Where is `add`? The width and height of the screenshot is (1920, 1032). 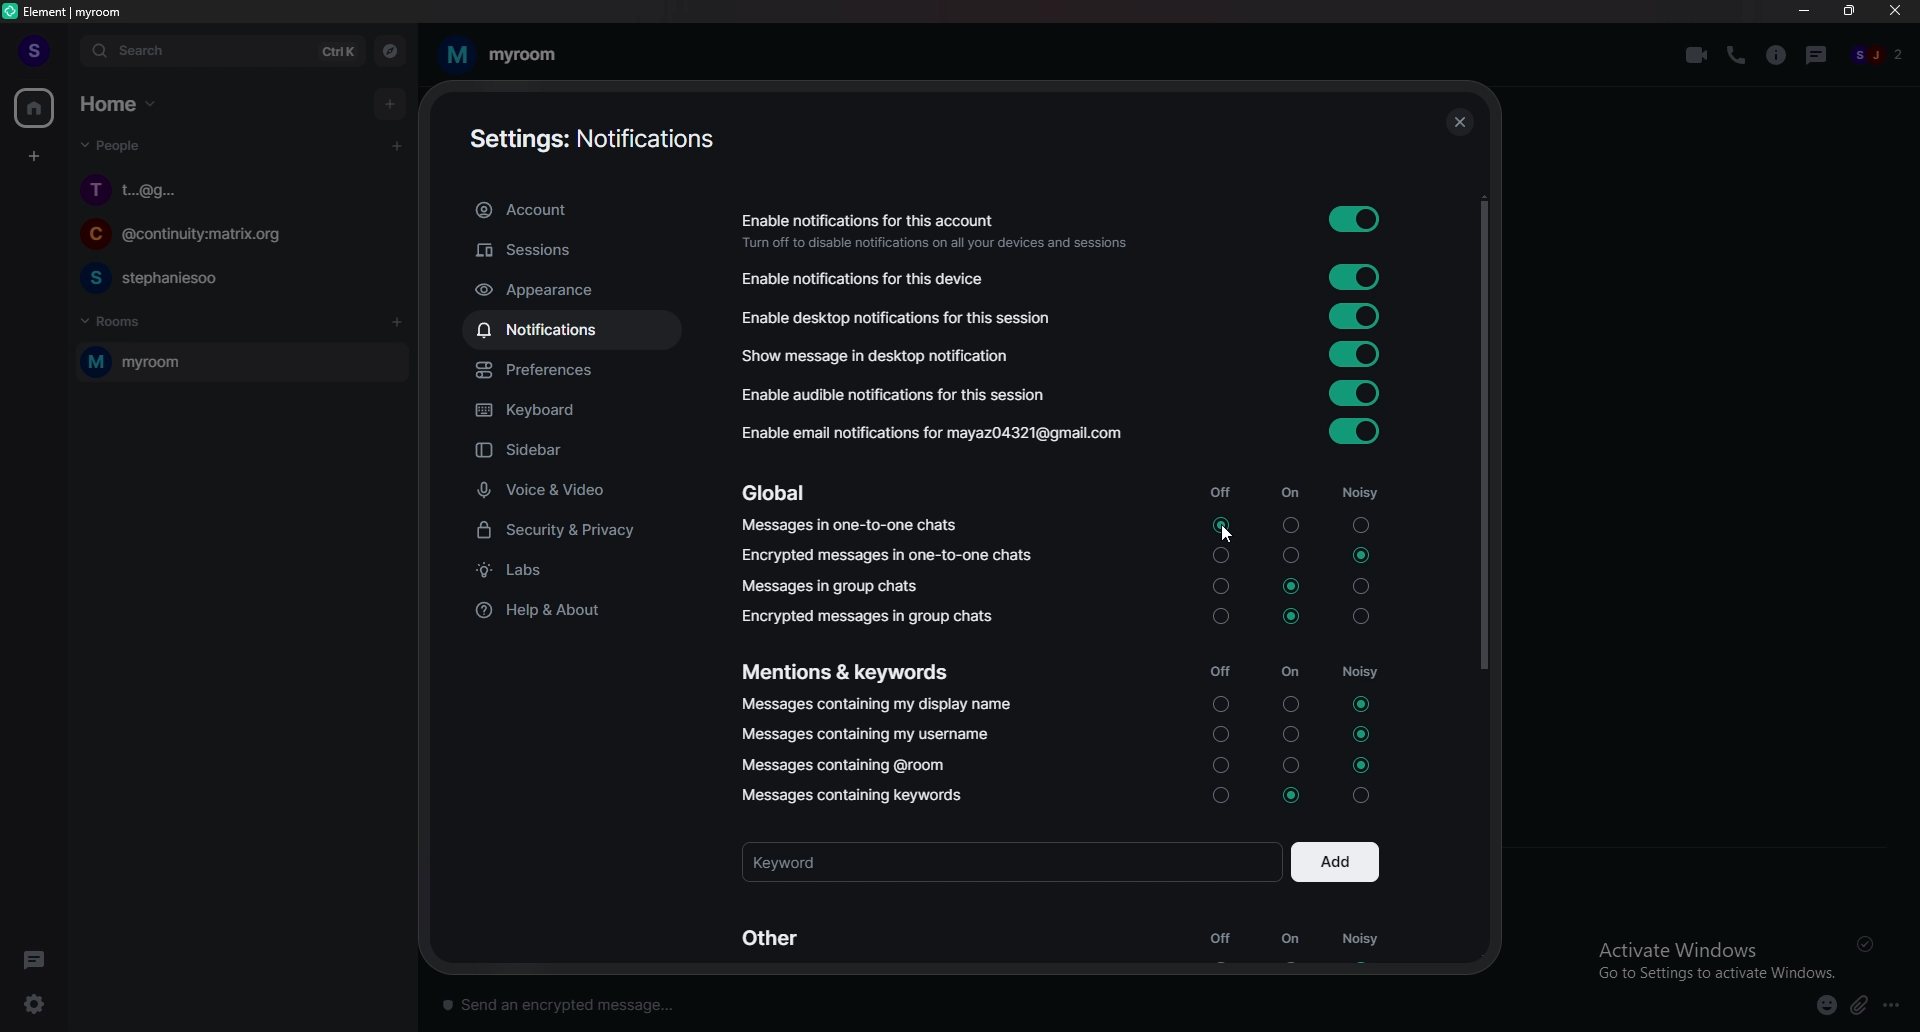
add is located at coordinates (388, 105).